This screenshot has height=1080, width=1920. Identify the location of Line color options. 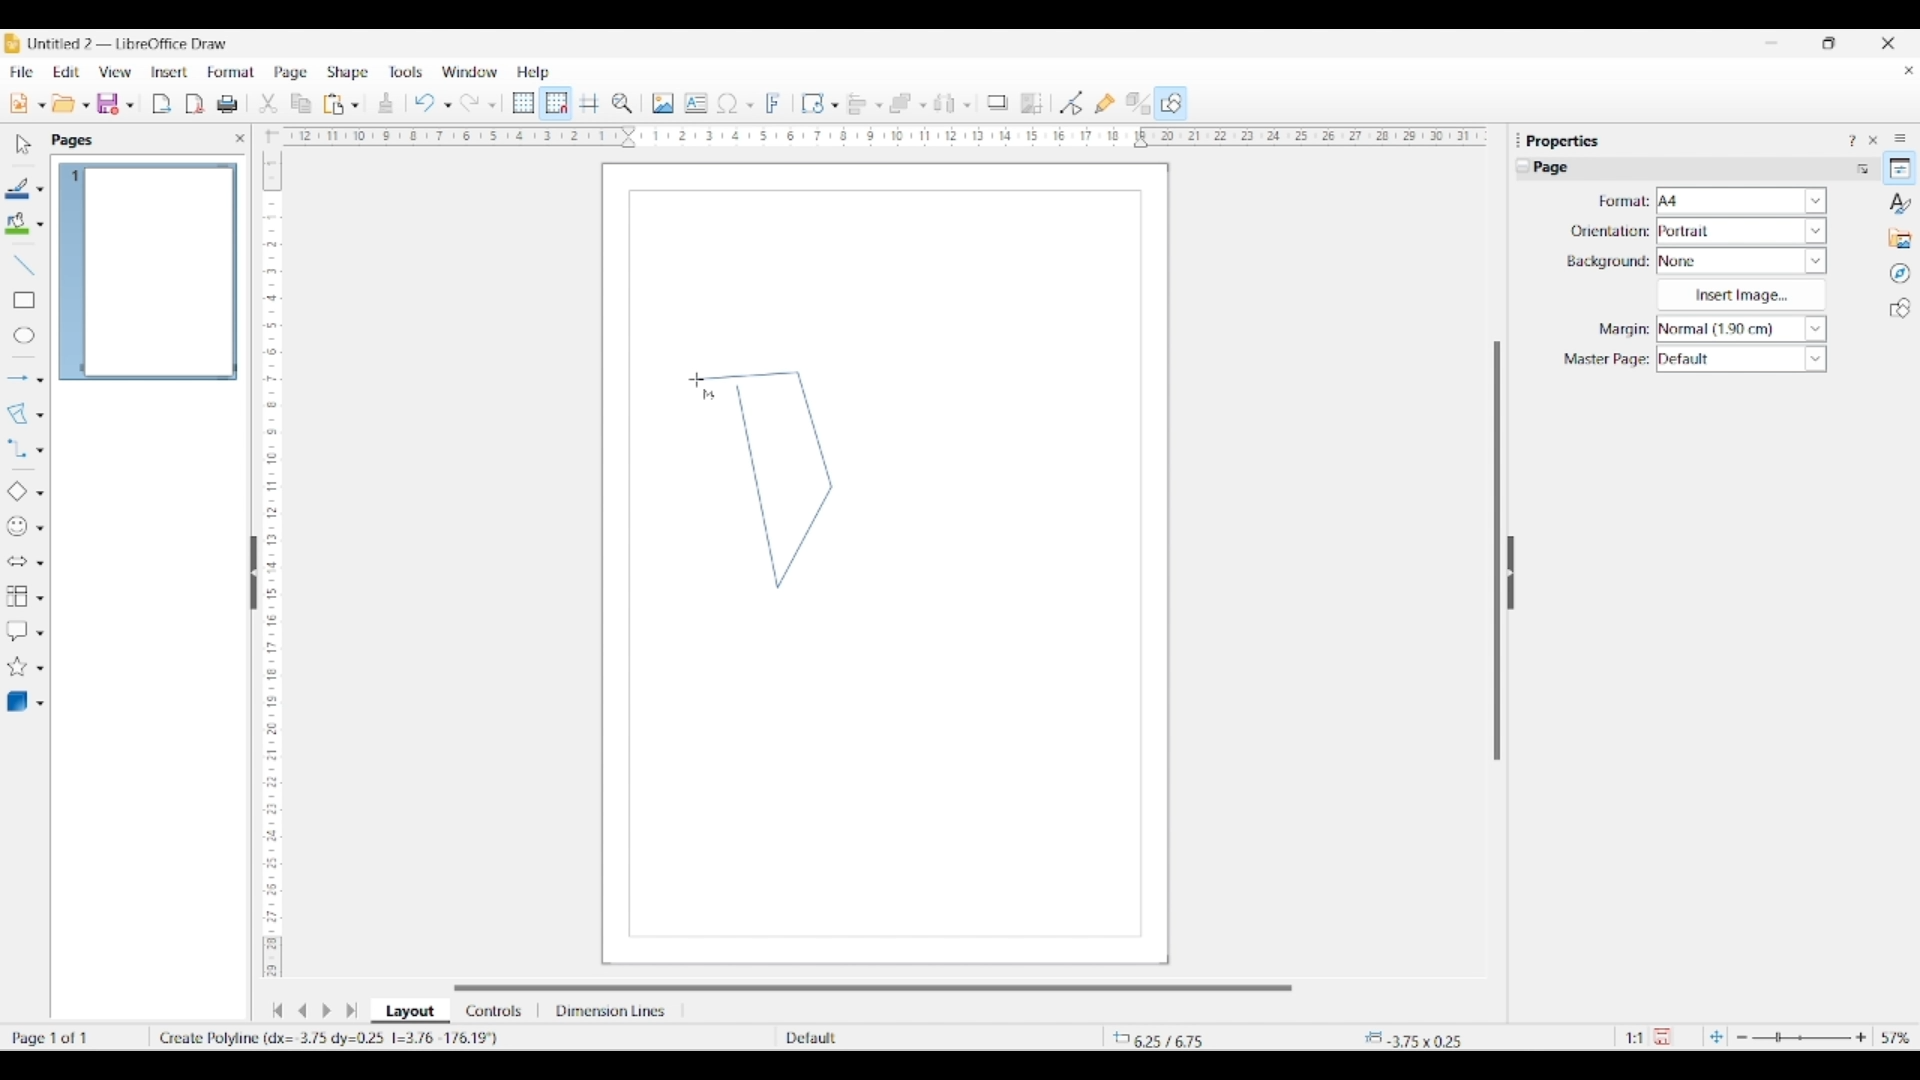
(40, 190).